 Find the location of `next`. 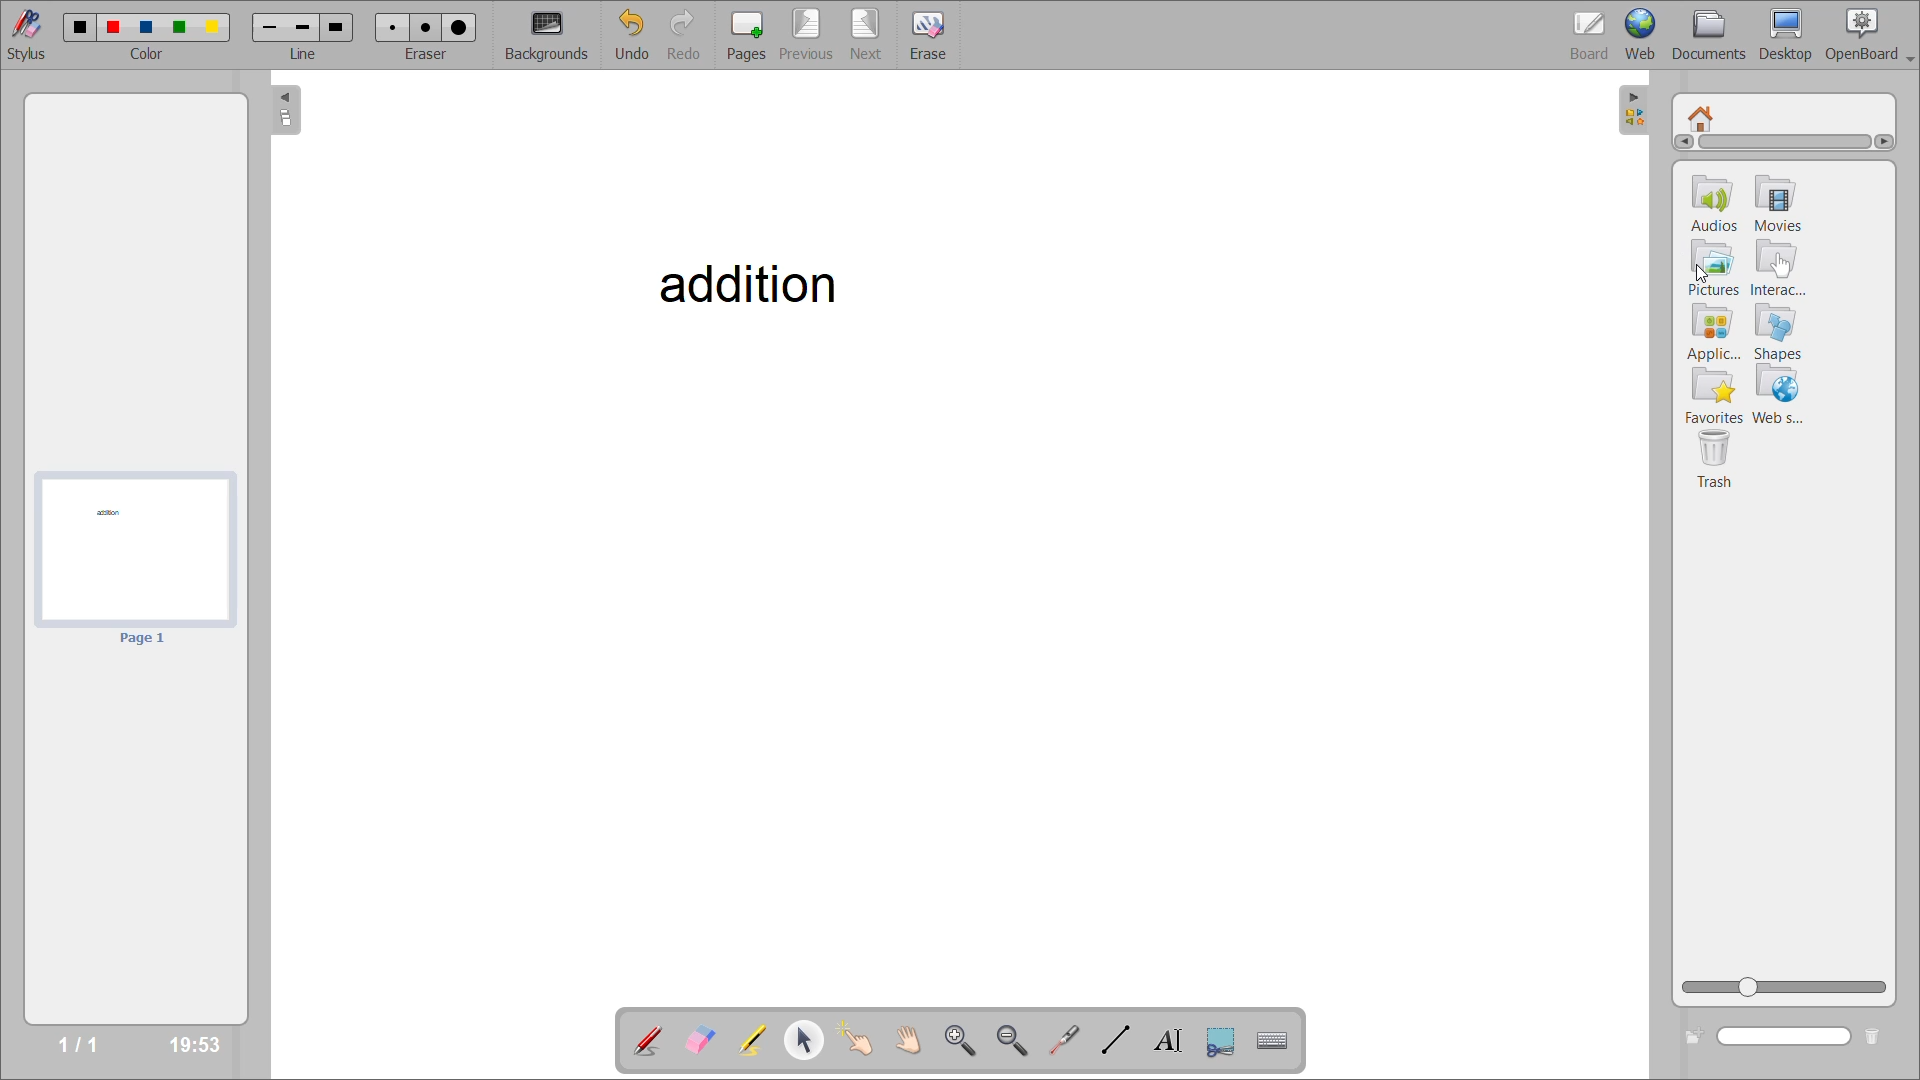

next is located at coordinates (868, 35).